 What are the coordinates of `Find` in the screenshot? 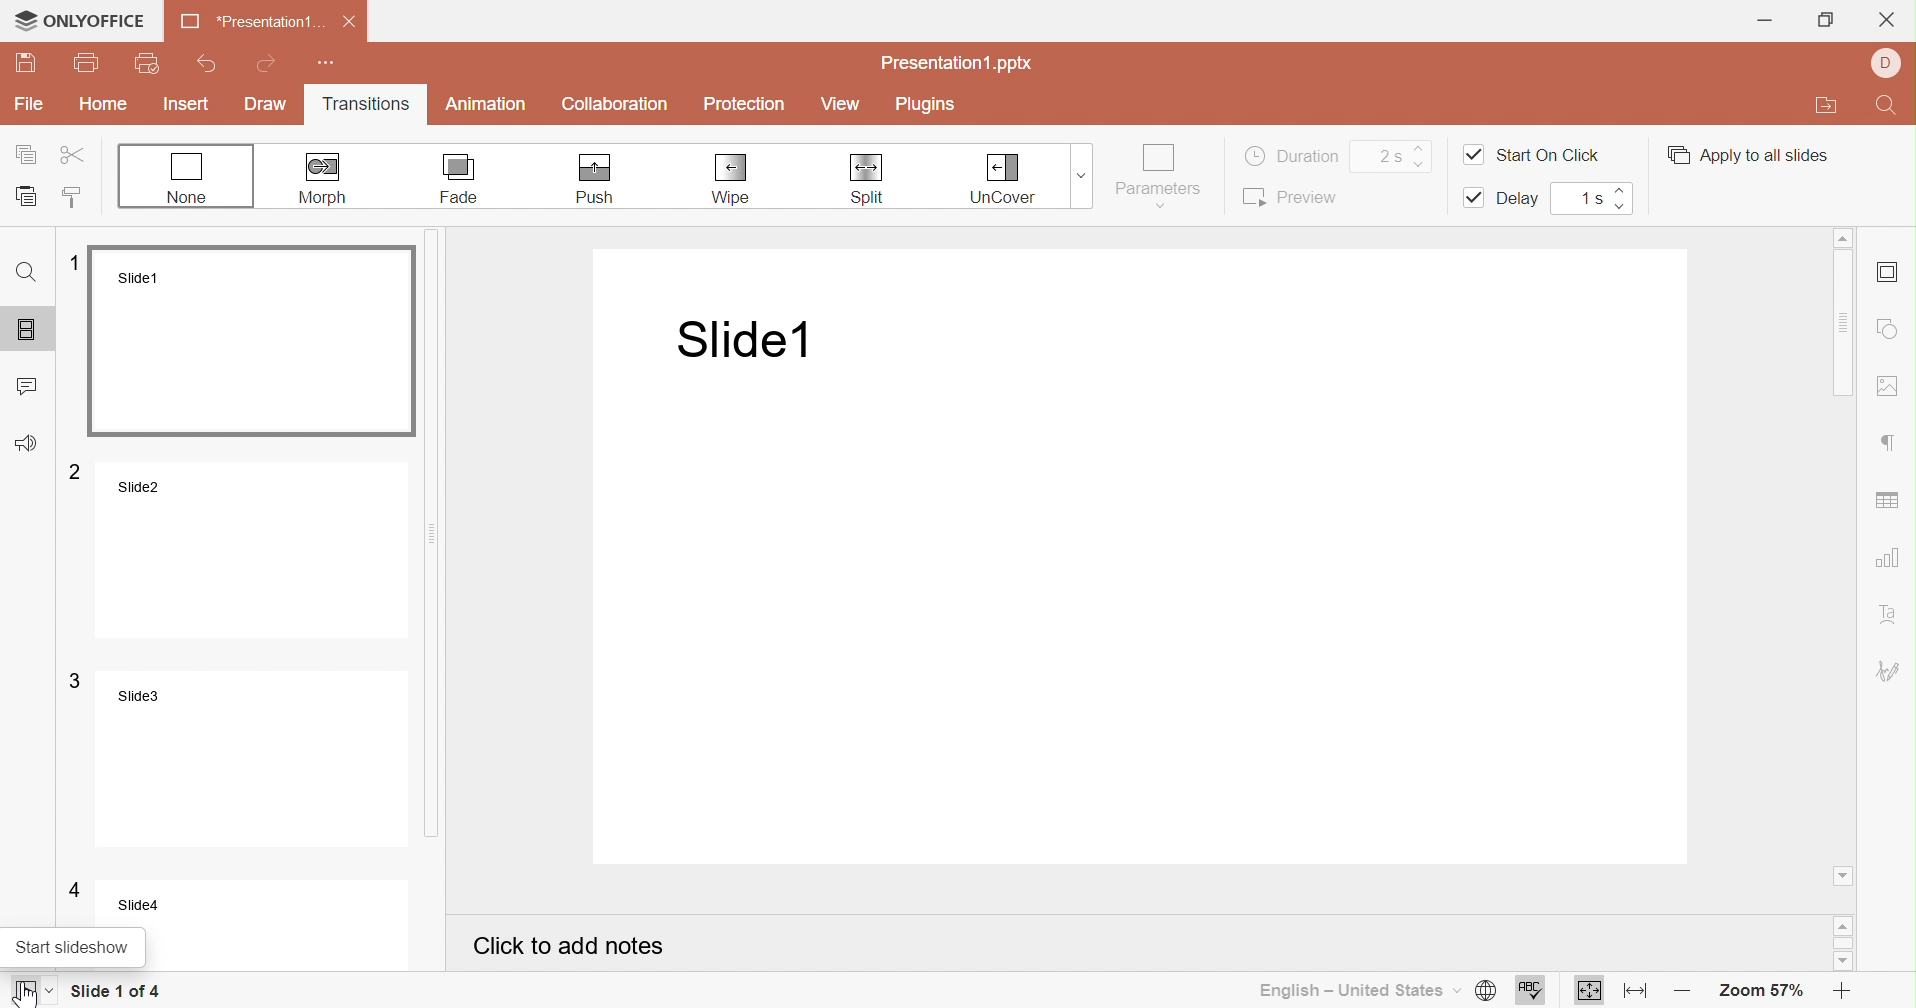 It's located at (1889, 108).